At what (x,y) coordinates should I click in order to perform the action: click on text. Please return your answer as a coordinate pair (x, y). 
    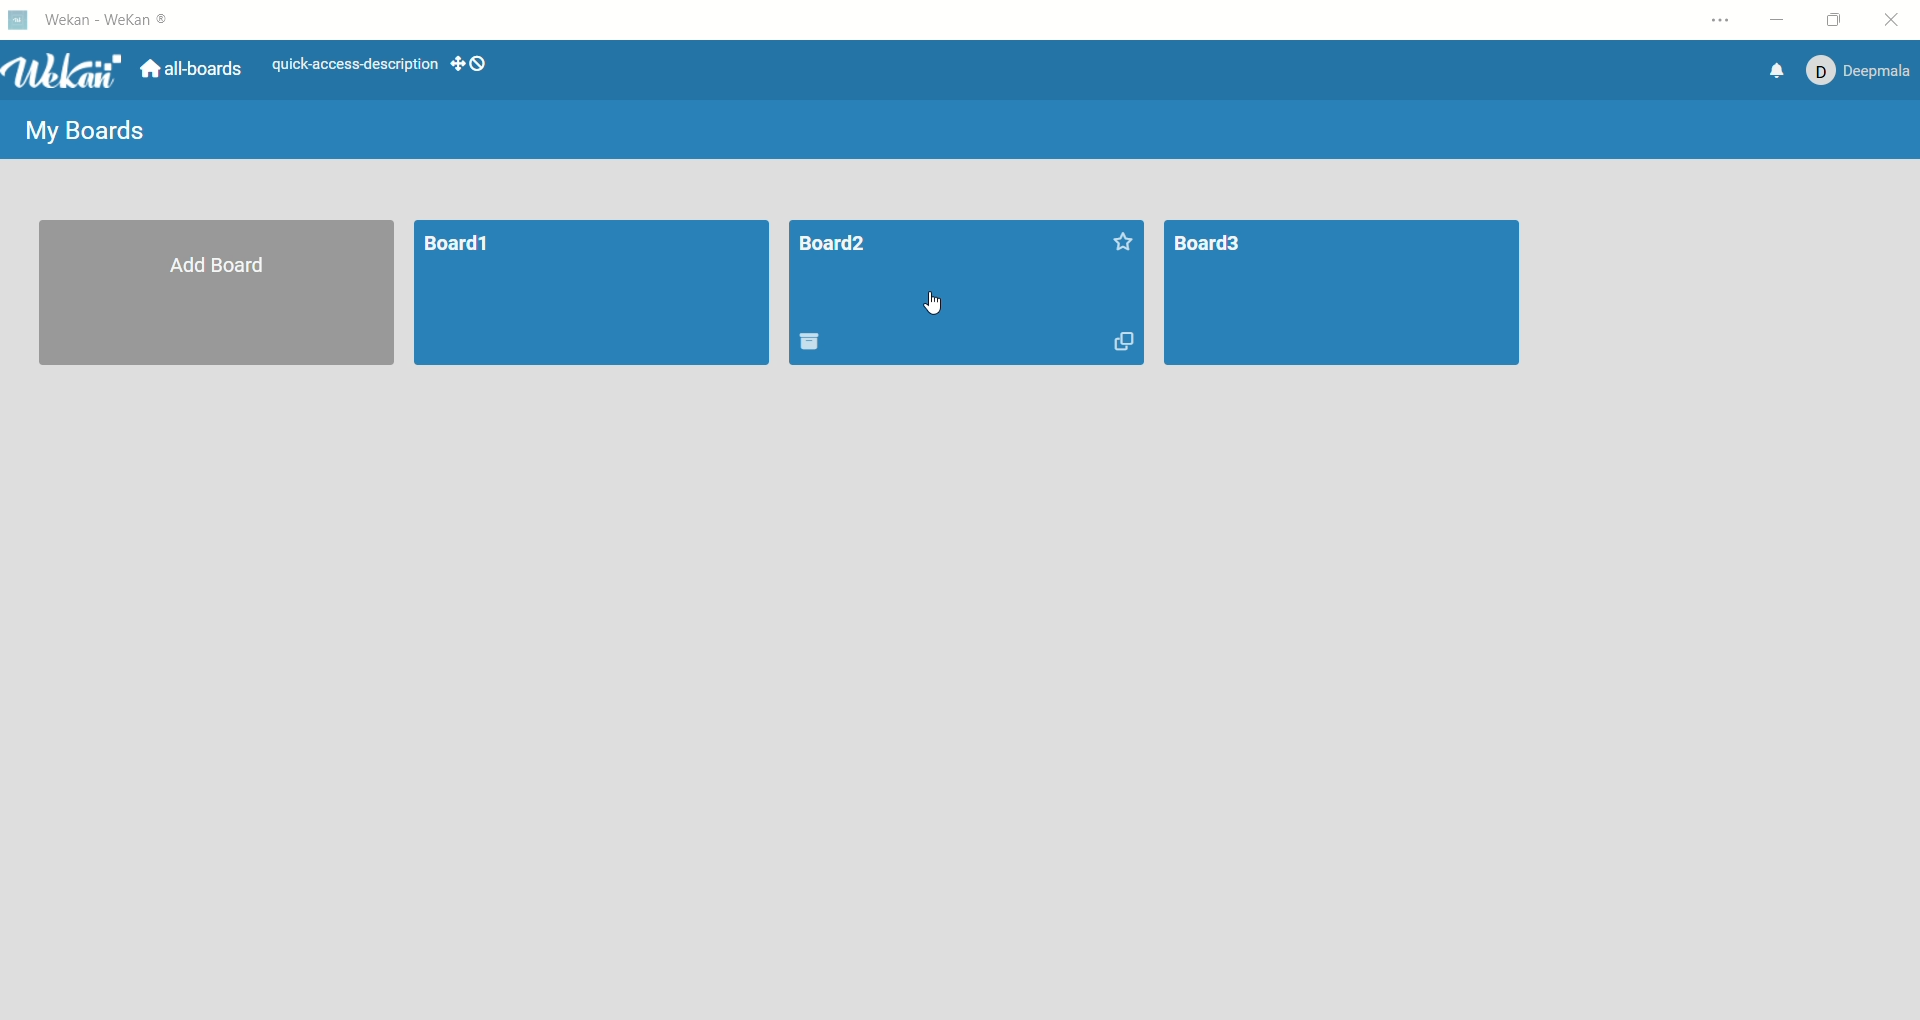
    Looking at the image, I should click on (357, 66).